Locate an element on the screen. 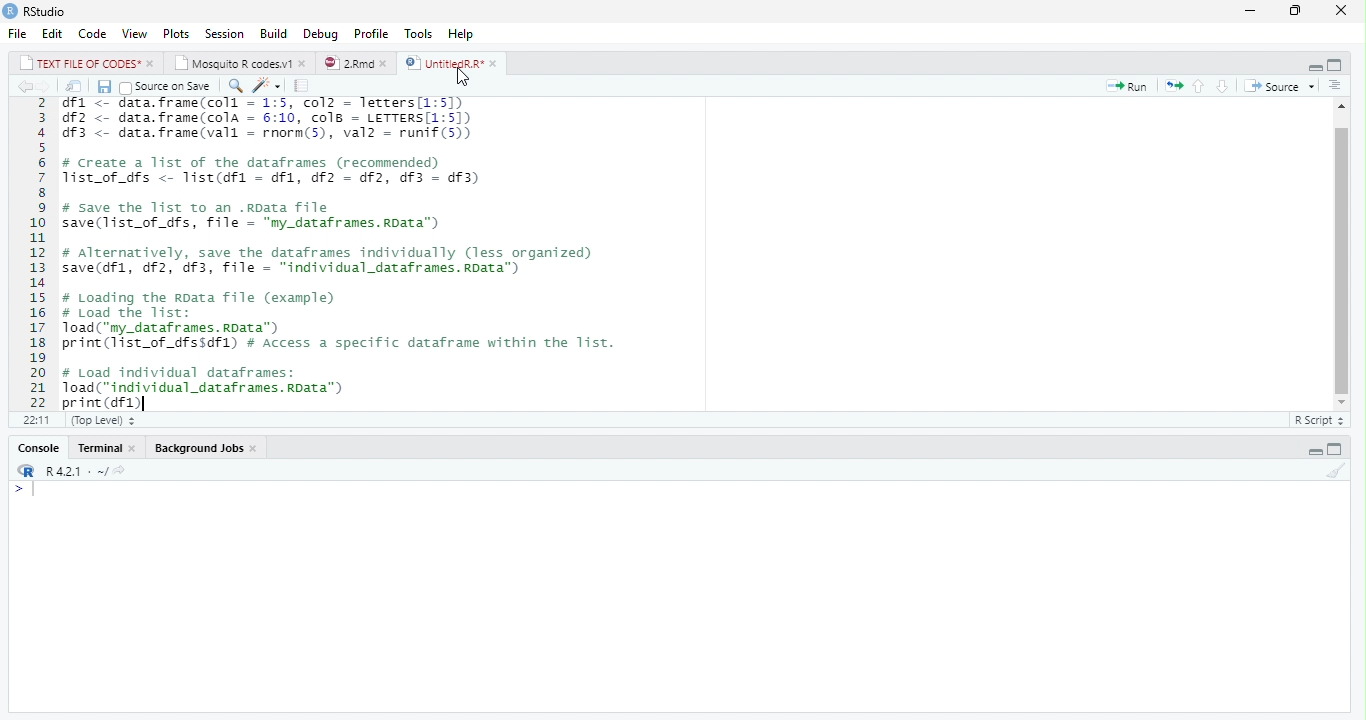 The width and height of the screenshot is (1366, 720). 2.Rmd is located at coordinates (355, 63).